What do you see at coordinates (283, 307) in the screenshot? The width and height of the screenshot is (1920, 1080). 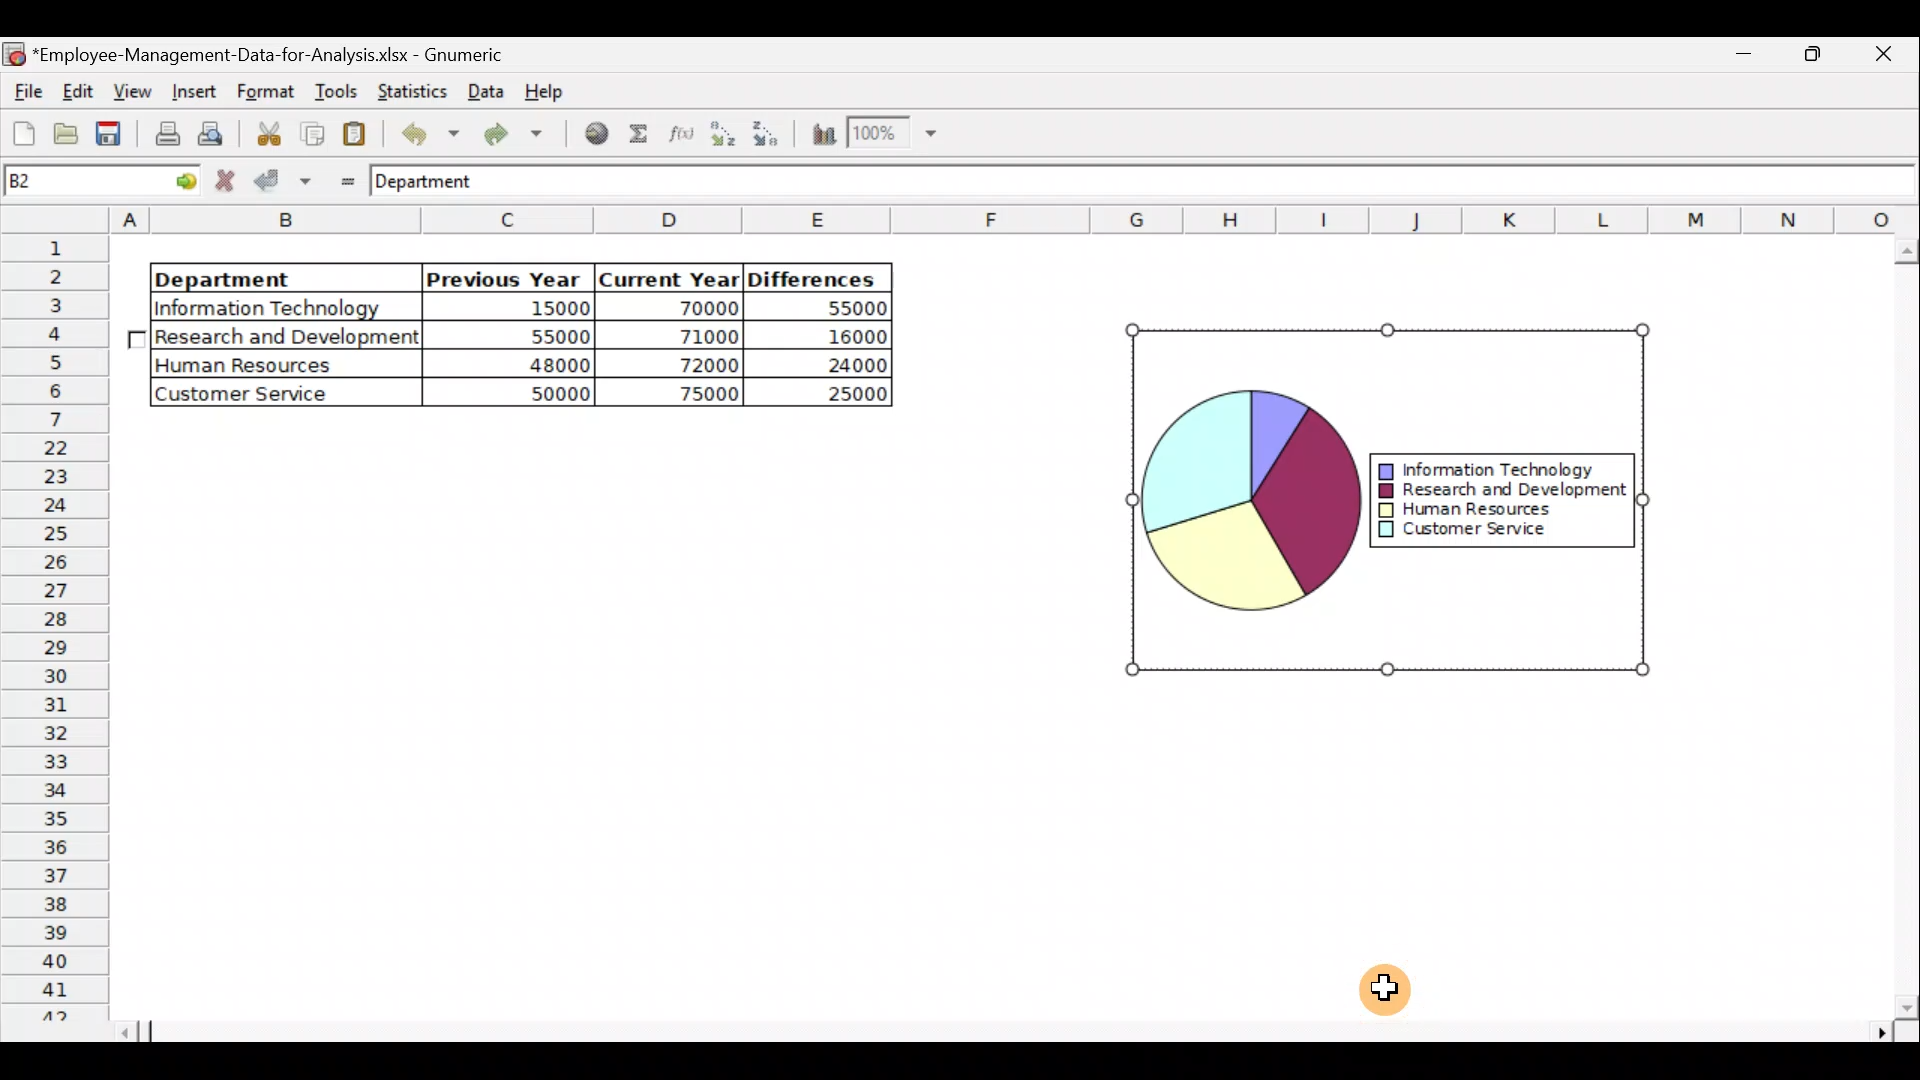 I see `|Information Technology` at bounding box center [283, 307].